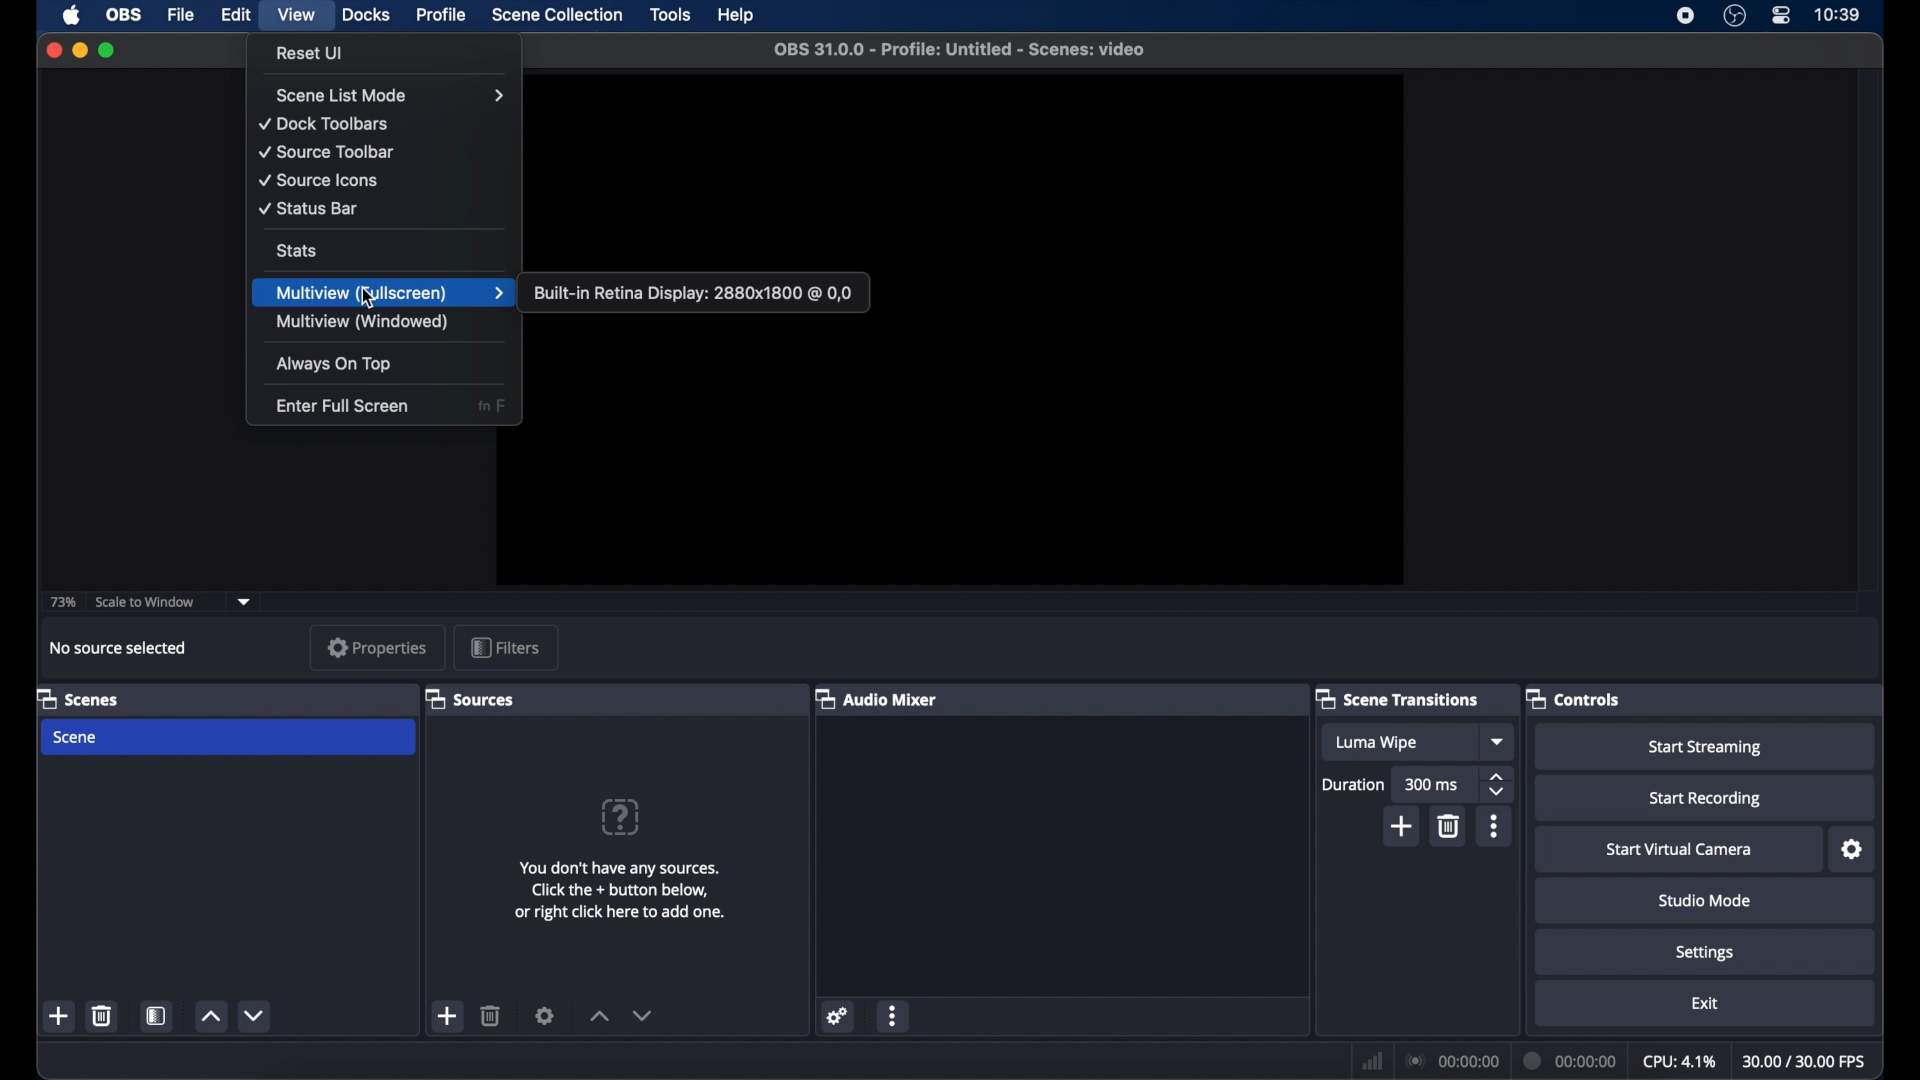  What do you see at coordinates (326, 124) in the screenshot?
I see `dock toolbars` at bounding box center [326, 124].